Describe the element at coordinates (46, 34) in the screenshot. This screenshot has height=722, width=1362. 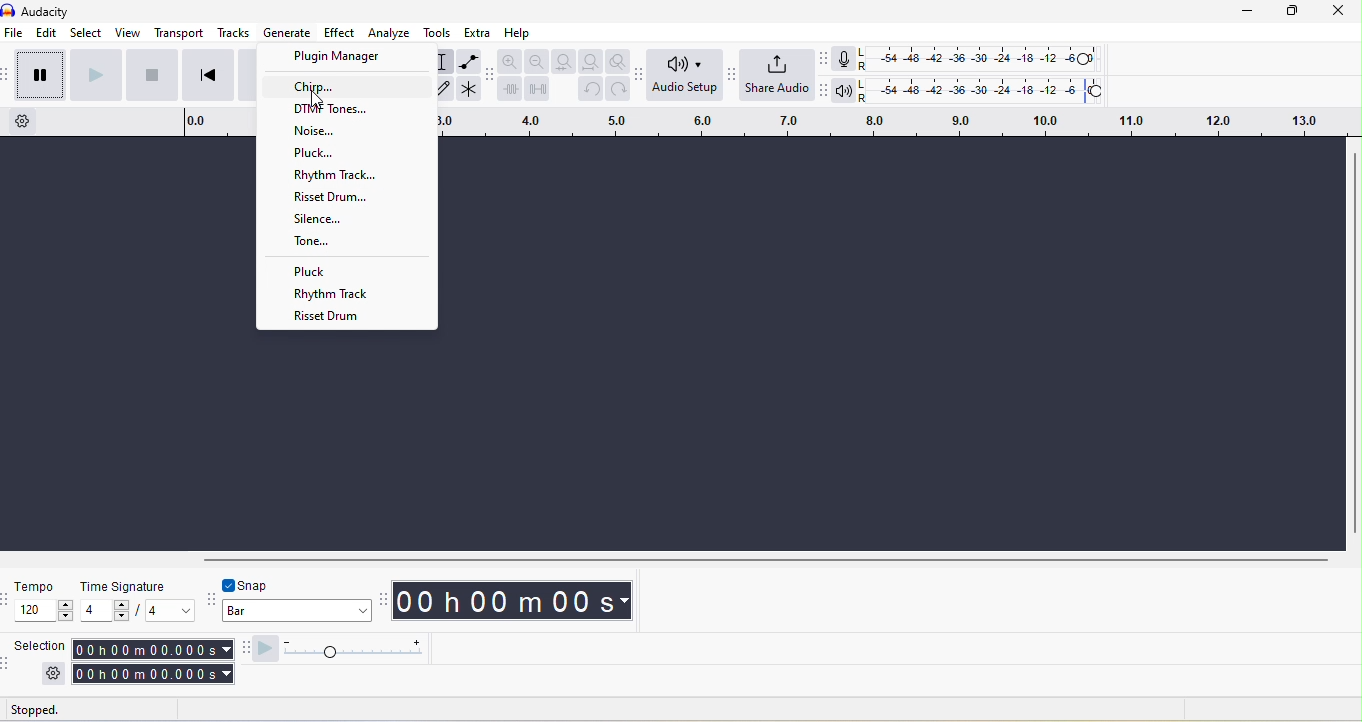
I see `edit` at that location.